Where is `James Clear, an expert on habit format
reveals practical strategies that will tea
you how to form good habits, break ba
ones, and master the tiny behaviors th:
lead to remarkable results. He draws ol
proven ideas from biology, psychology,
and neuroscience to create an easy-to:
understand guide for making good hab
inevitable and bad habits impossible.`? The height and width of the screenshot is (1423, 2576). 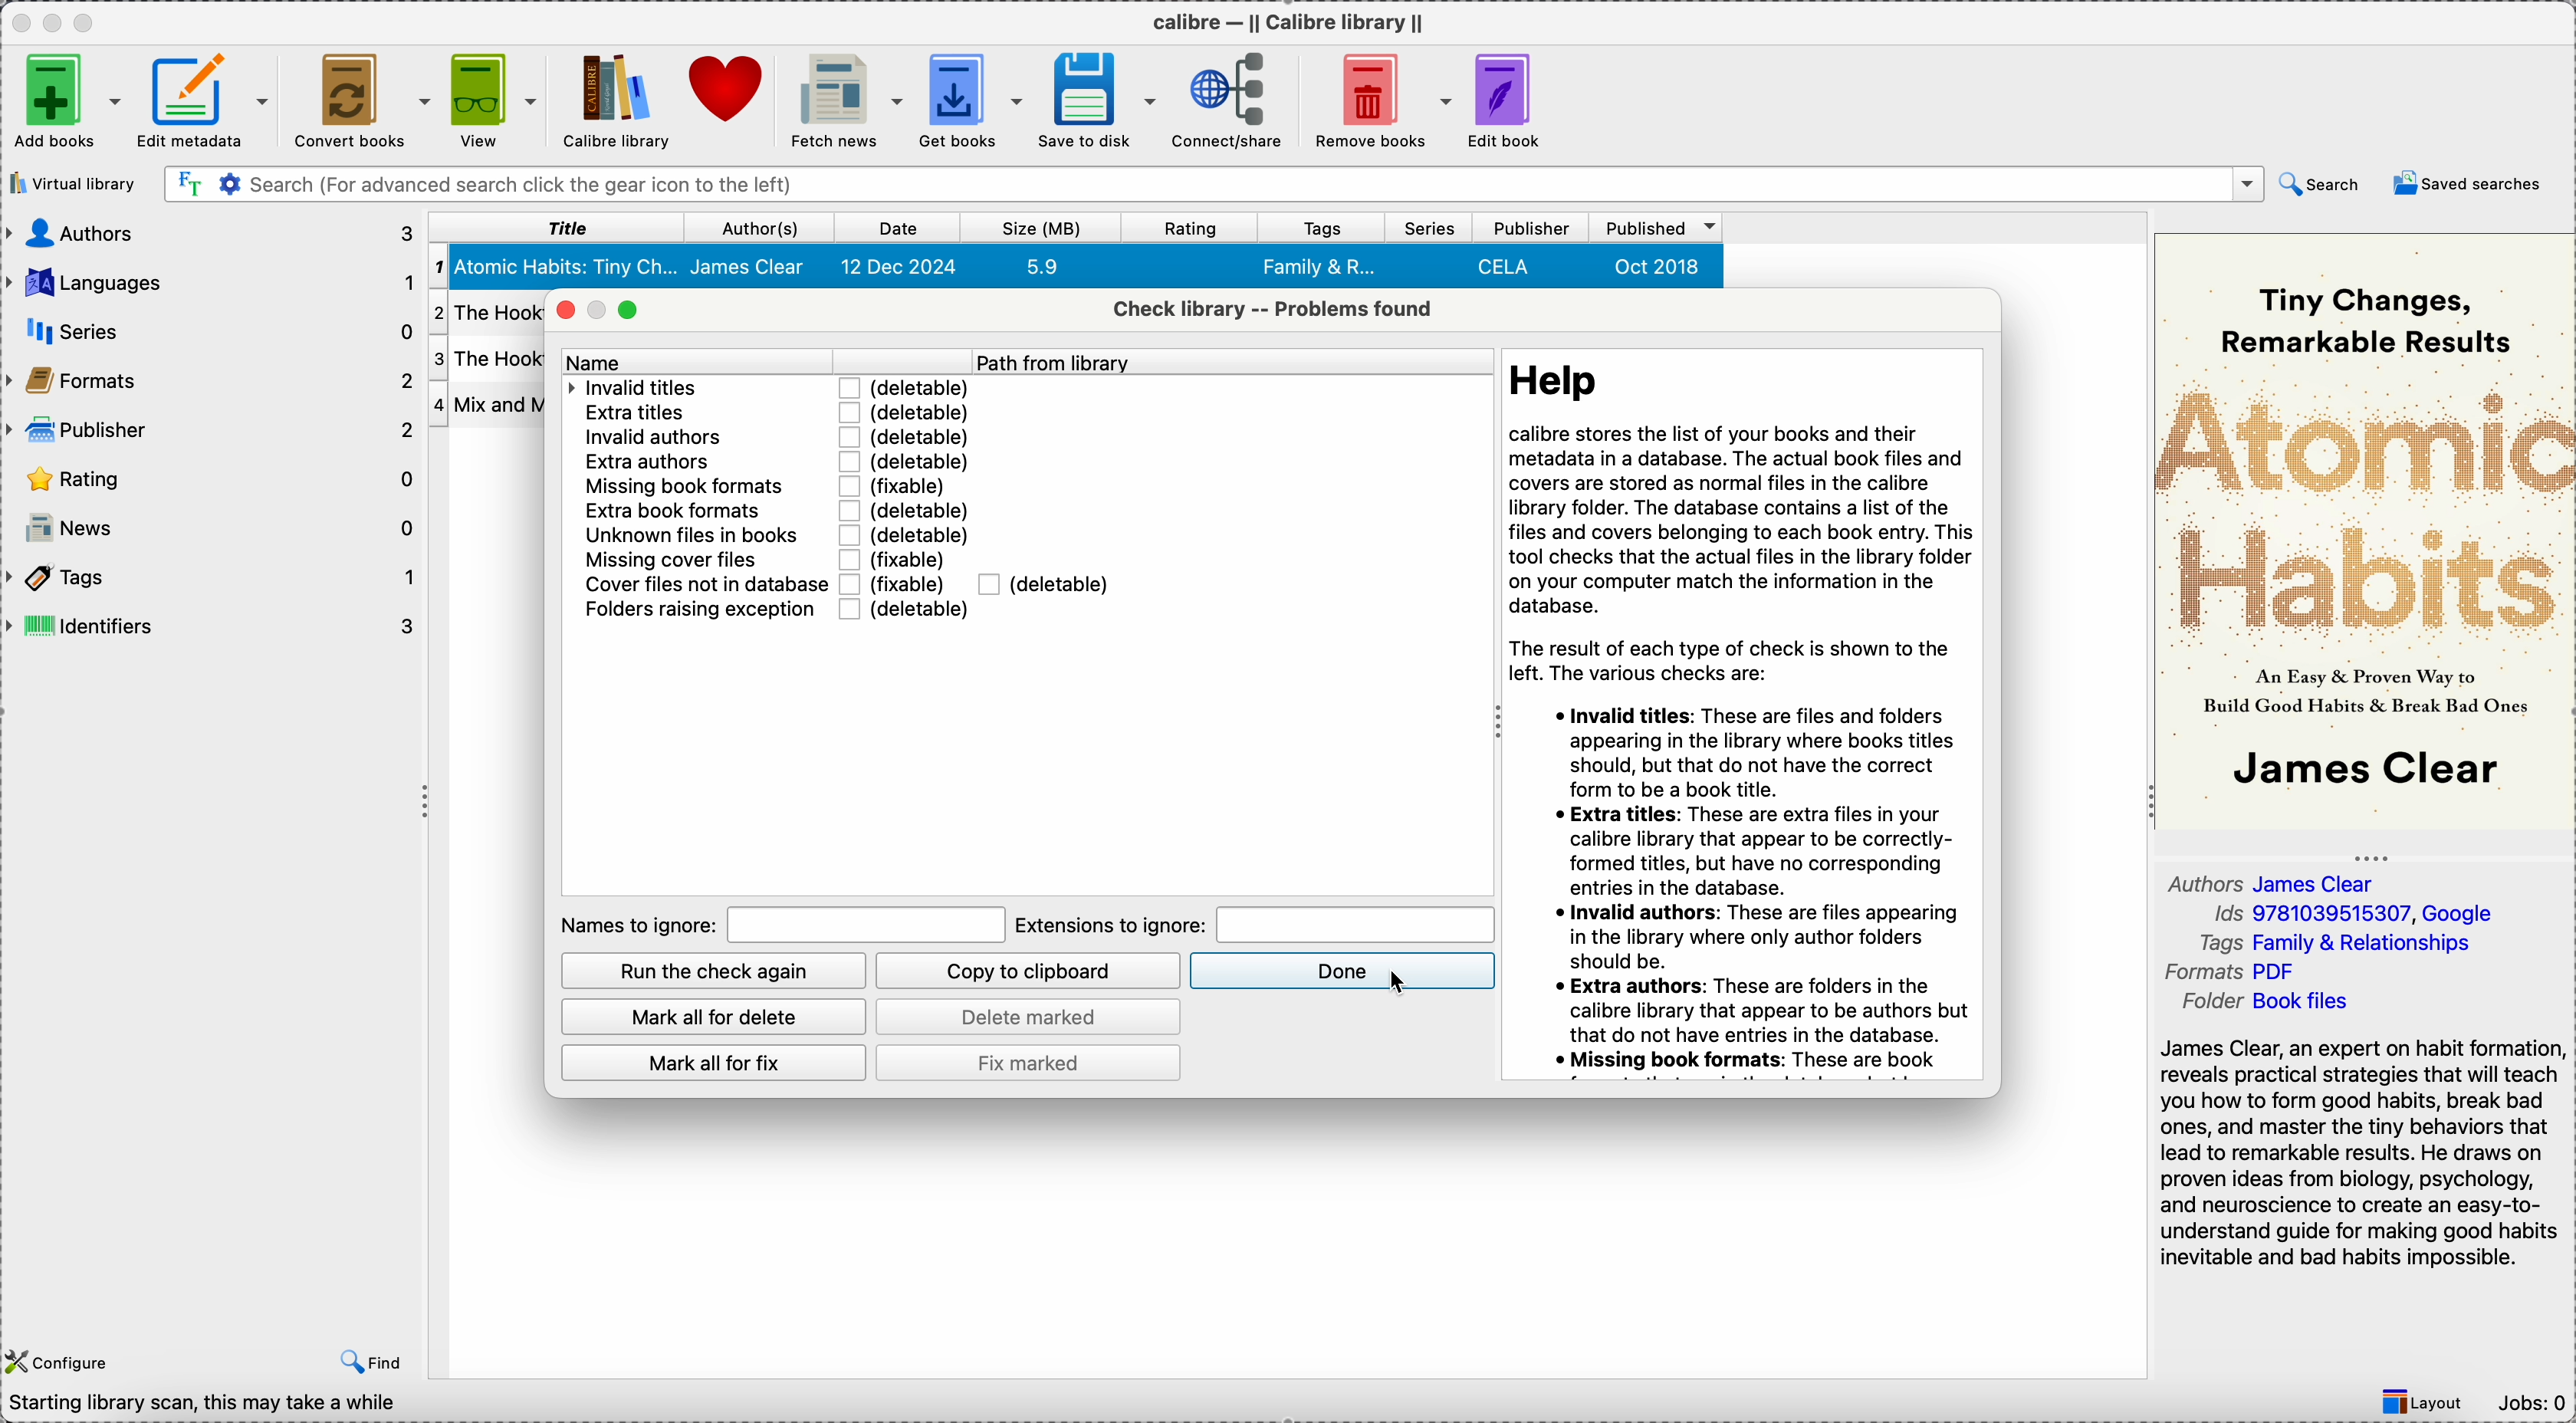
James Clear, an expert on habit format
reveals practical strategies that will tea
you how to form good habits, break ba
ones, and master the tiny behaviors th:
lead to remarkable results. He draws ol
proven ideas from biology, psychology,
and neuroscience to create an easy-to:
understand guide for making good hab
inevitable and bad habits impossible. is located at coordinates (2354, 1150).